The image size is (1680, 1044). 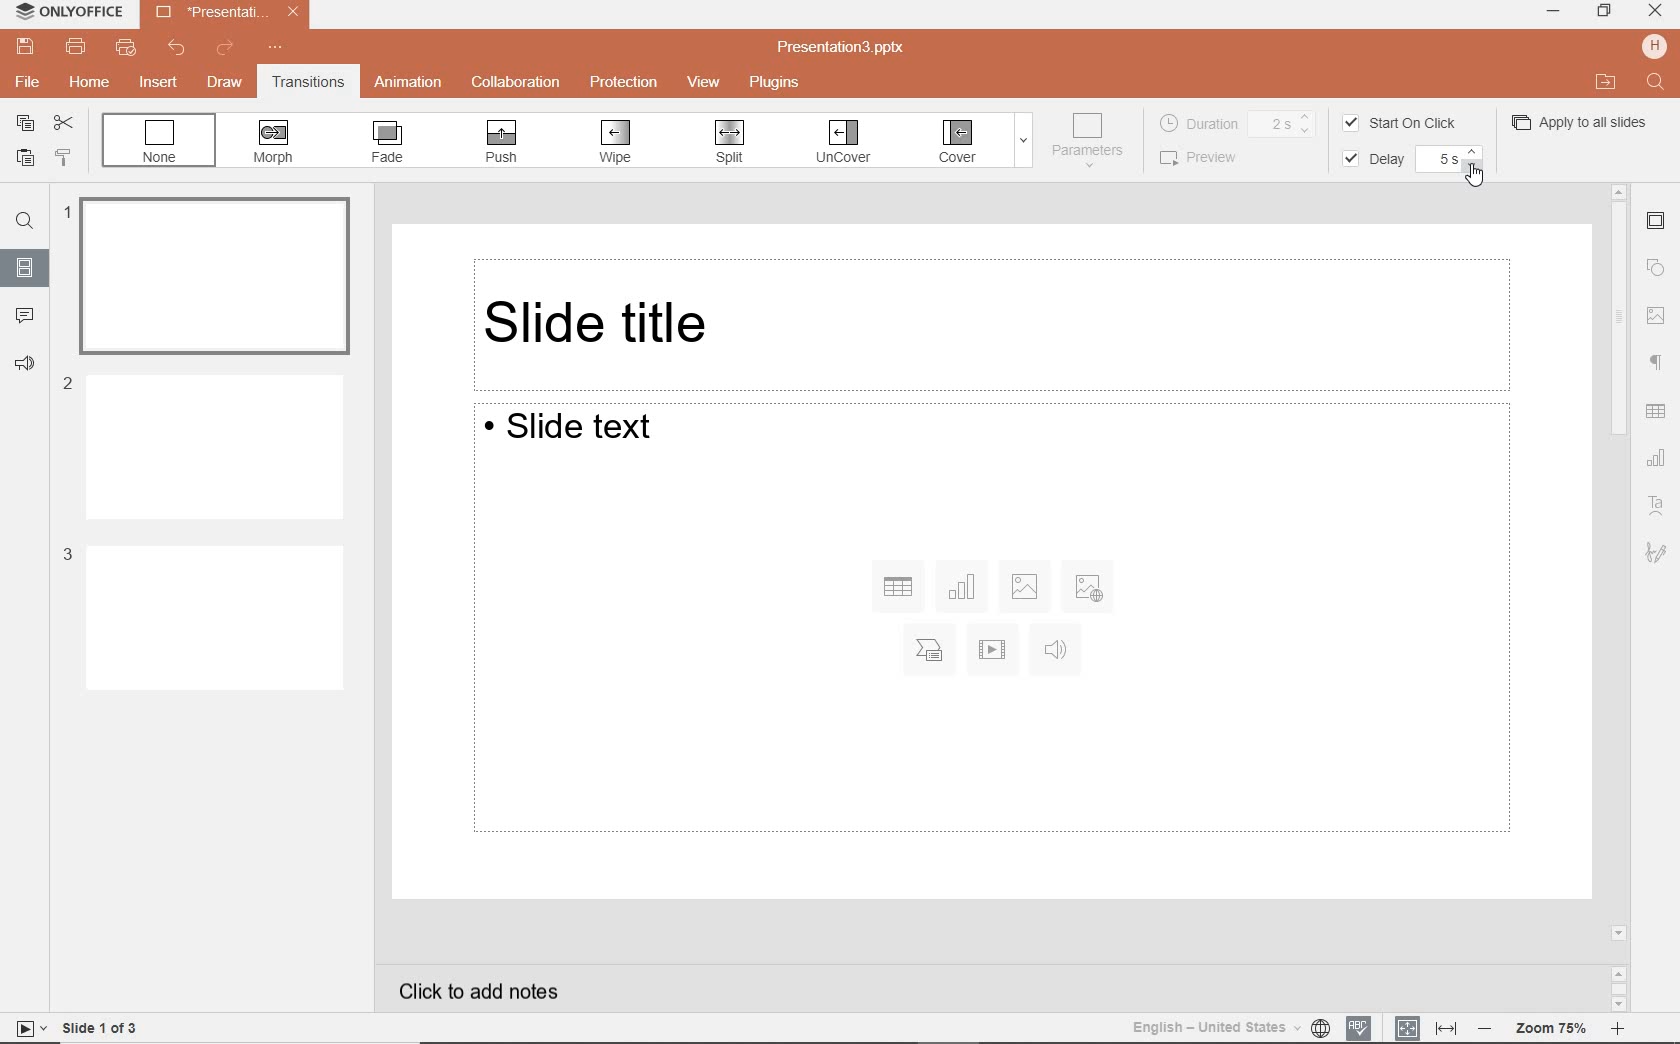 What do you see at coordinates (1209, 157) in the screenshot?
I see `PREVIEW` at bounding box center [1209, 157].